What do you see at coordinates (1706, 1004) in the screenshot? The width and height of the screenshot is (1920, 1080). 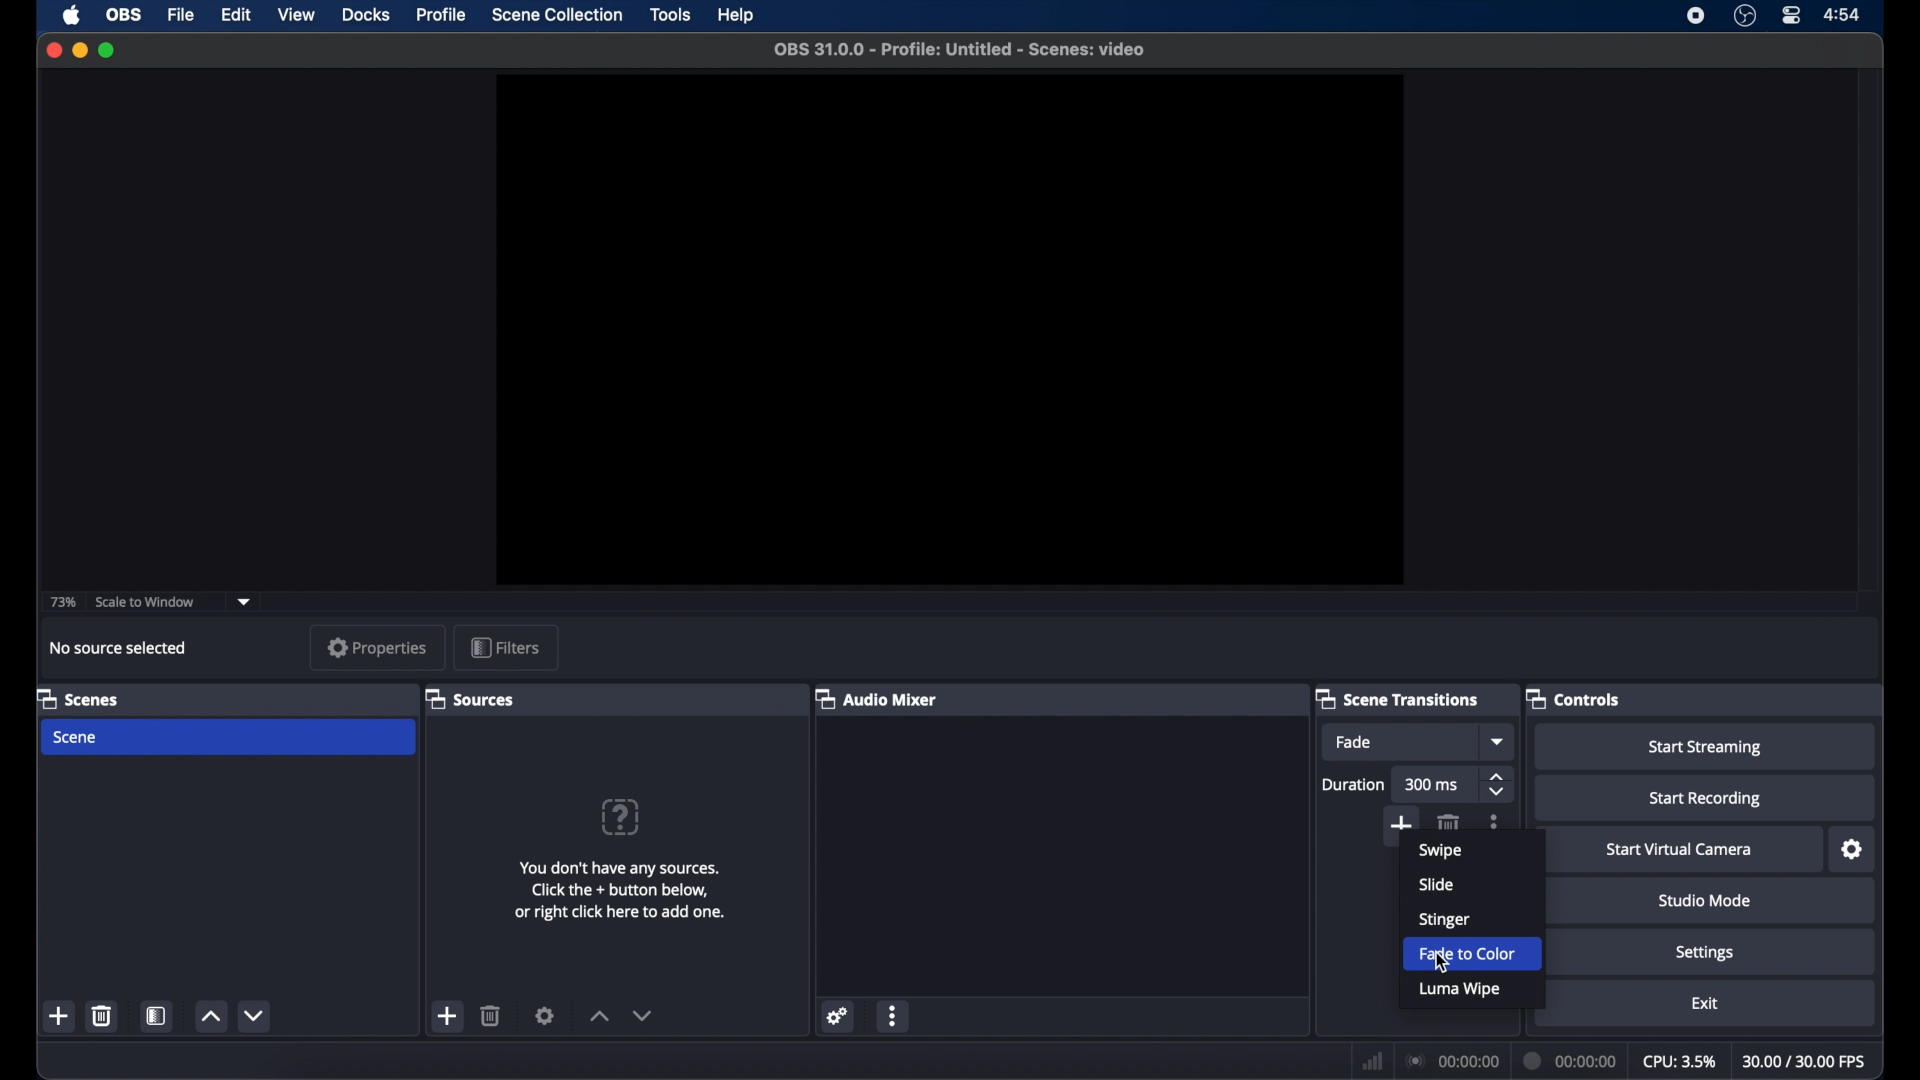 I see `exit` at bounding box center [1706, 1004].